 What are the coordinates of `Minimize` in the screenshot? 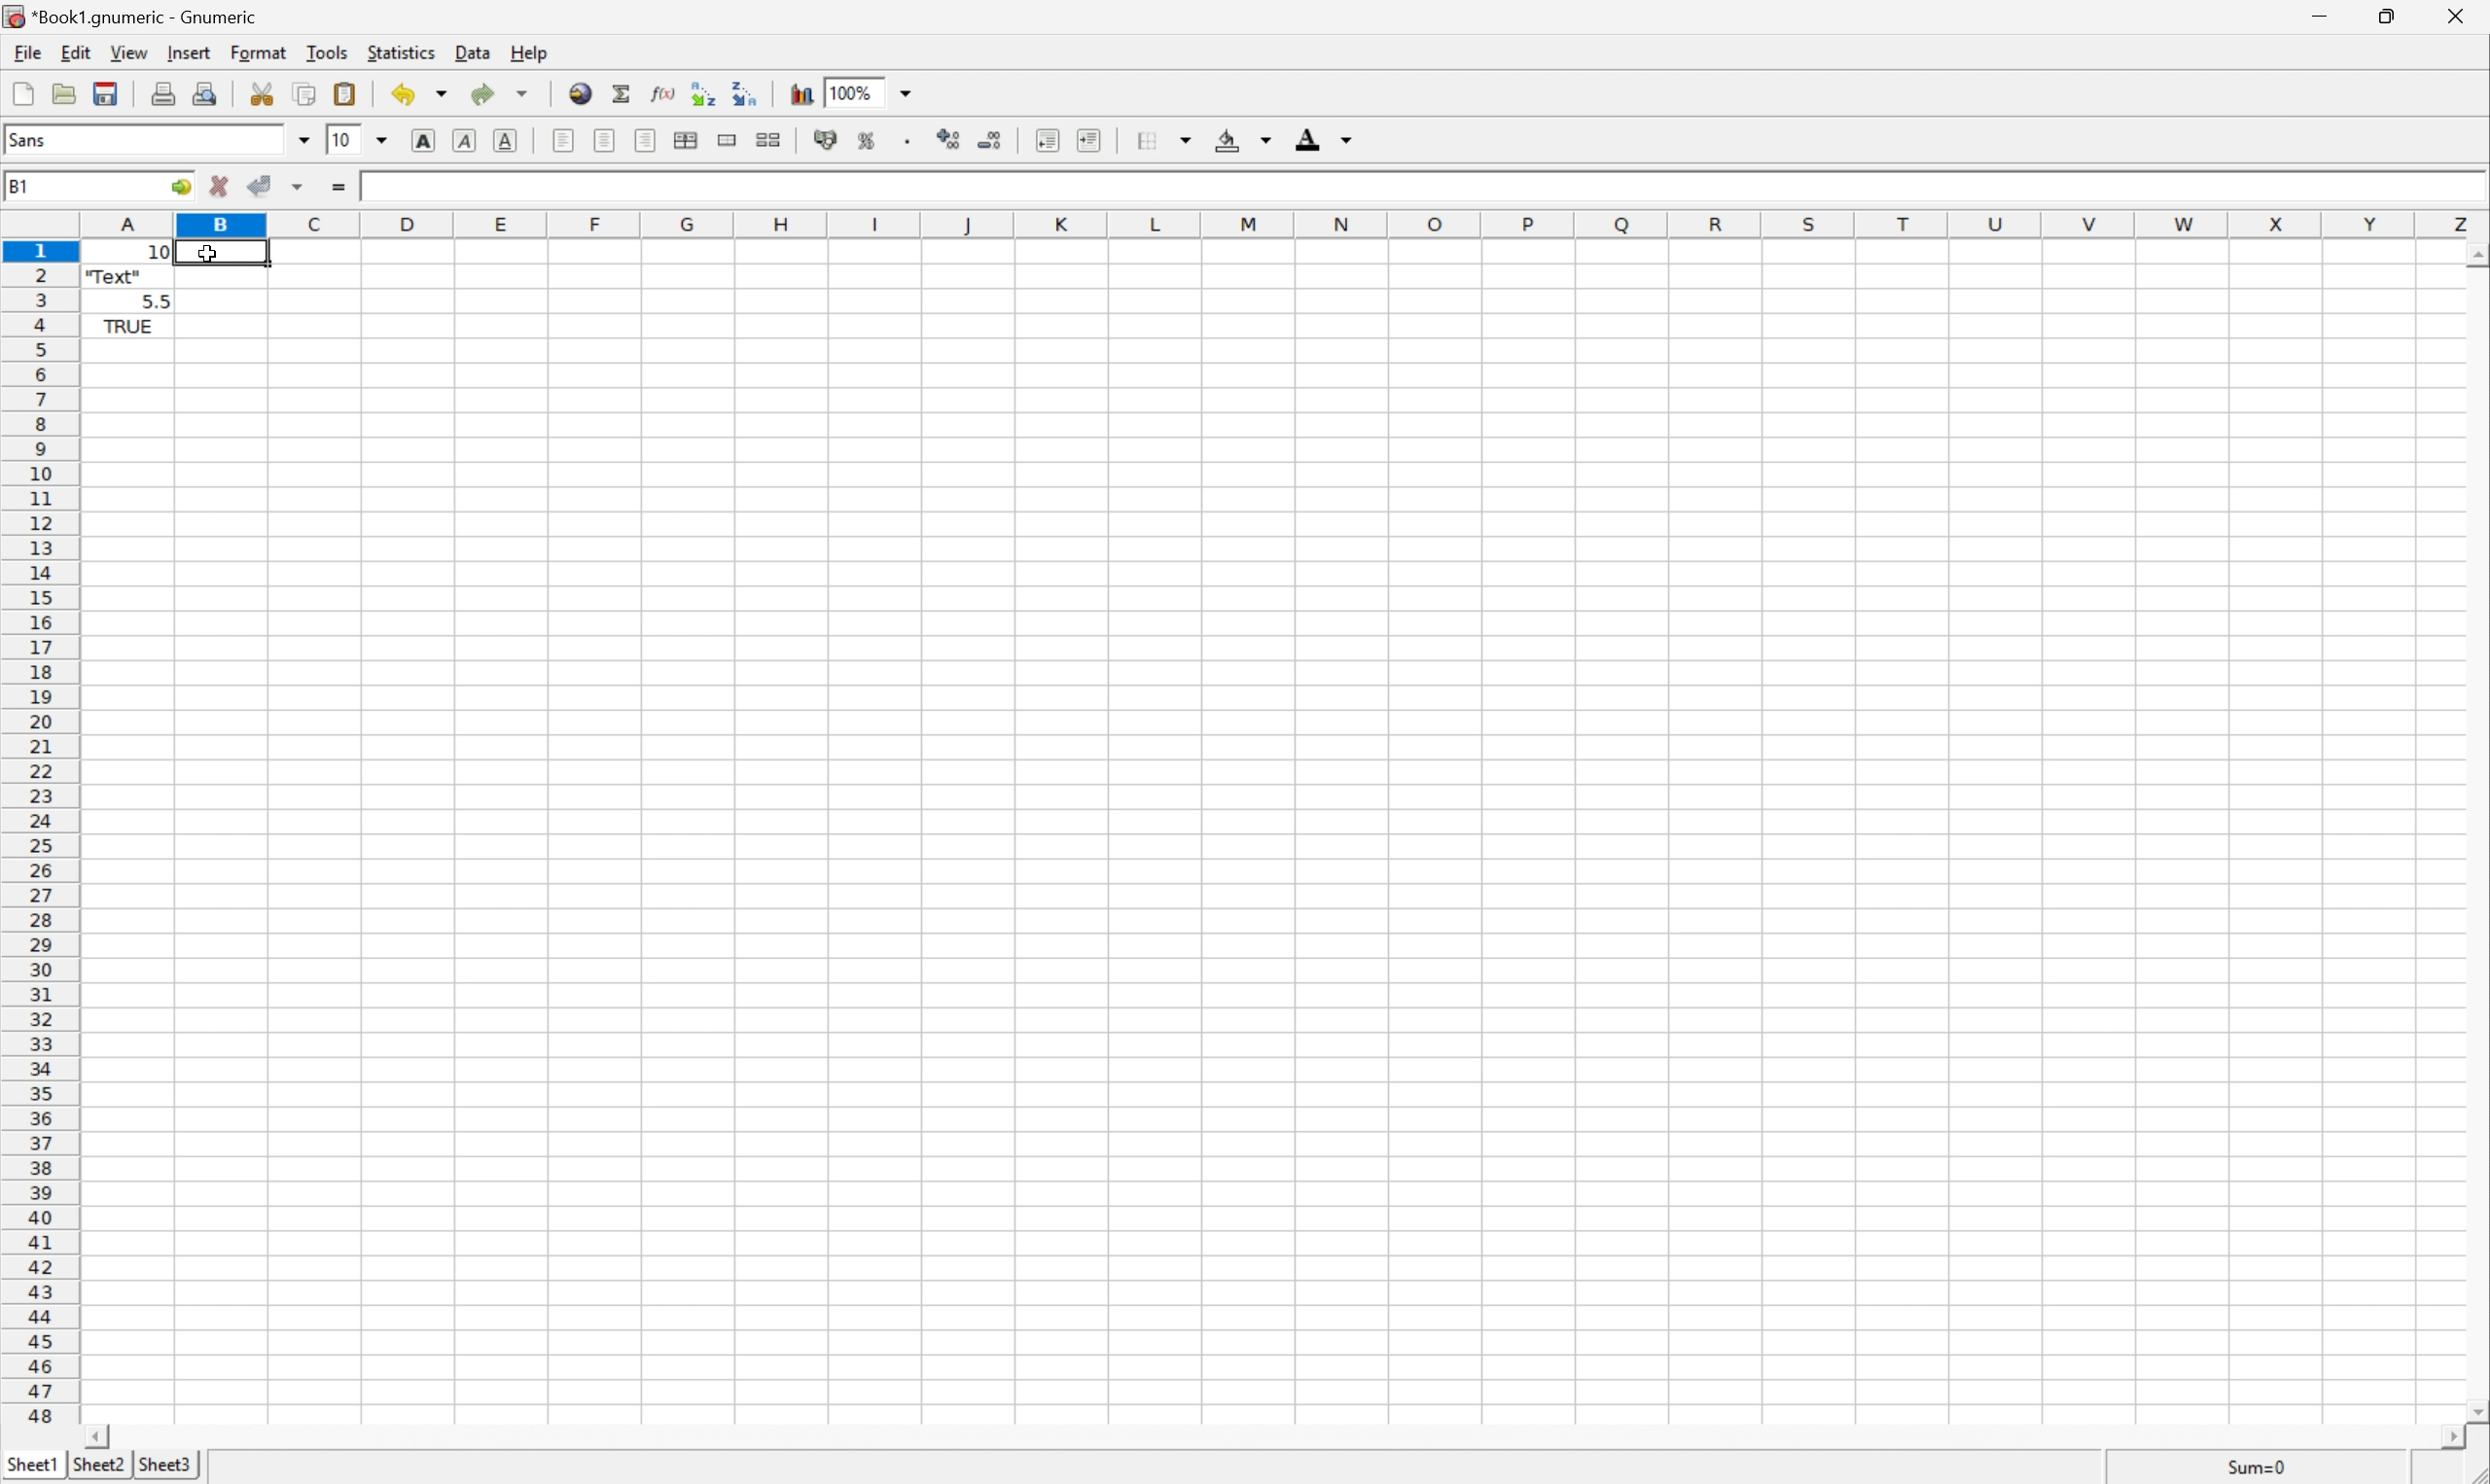 It's located at (2322, 14).